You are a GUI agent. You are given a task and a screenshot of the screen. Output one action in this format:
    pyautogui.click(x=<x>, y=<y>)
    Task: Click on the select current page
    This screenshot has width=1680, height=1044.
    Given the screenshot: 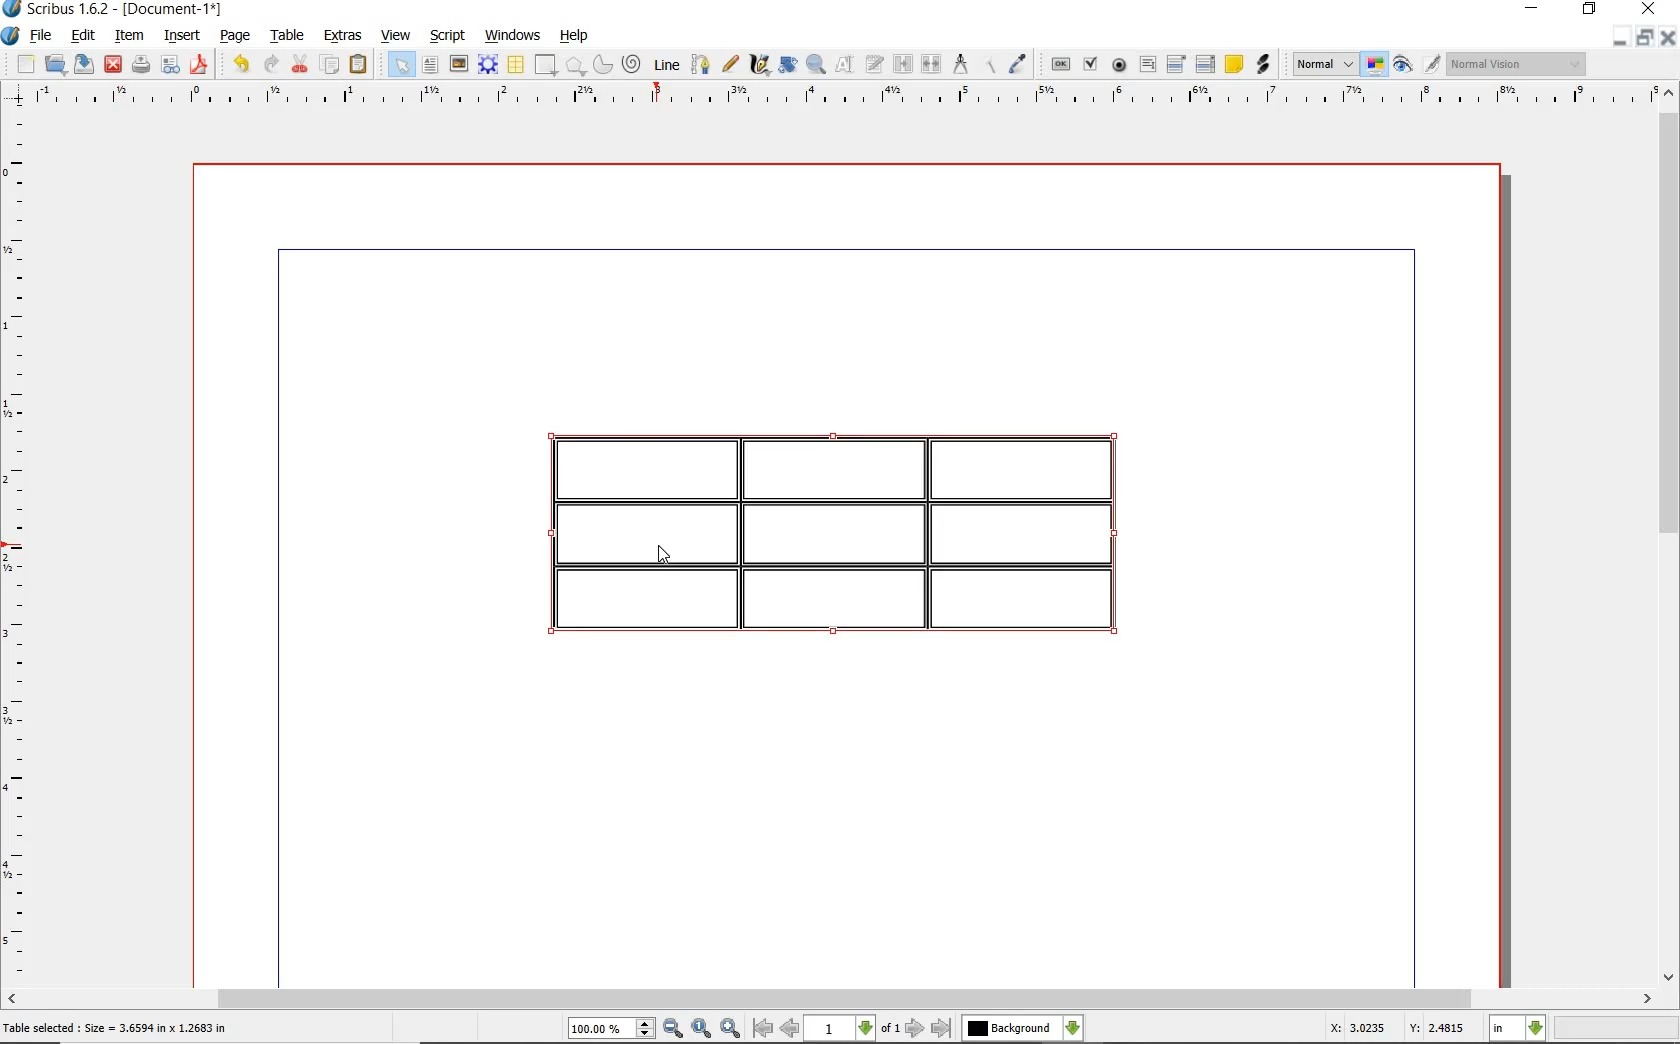 What is the action you would take?
    pyautogui.click(x=853, y=1028)
    